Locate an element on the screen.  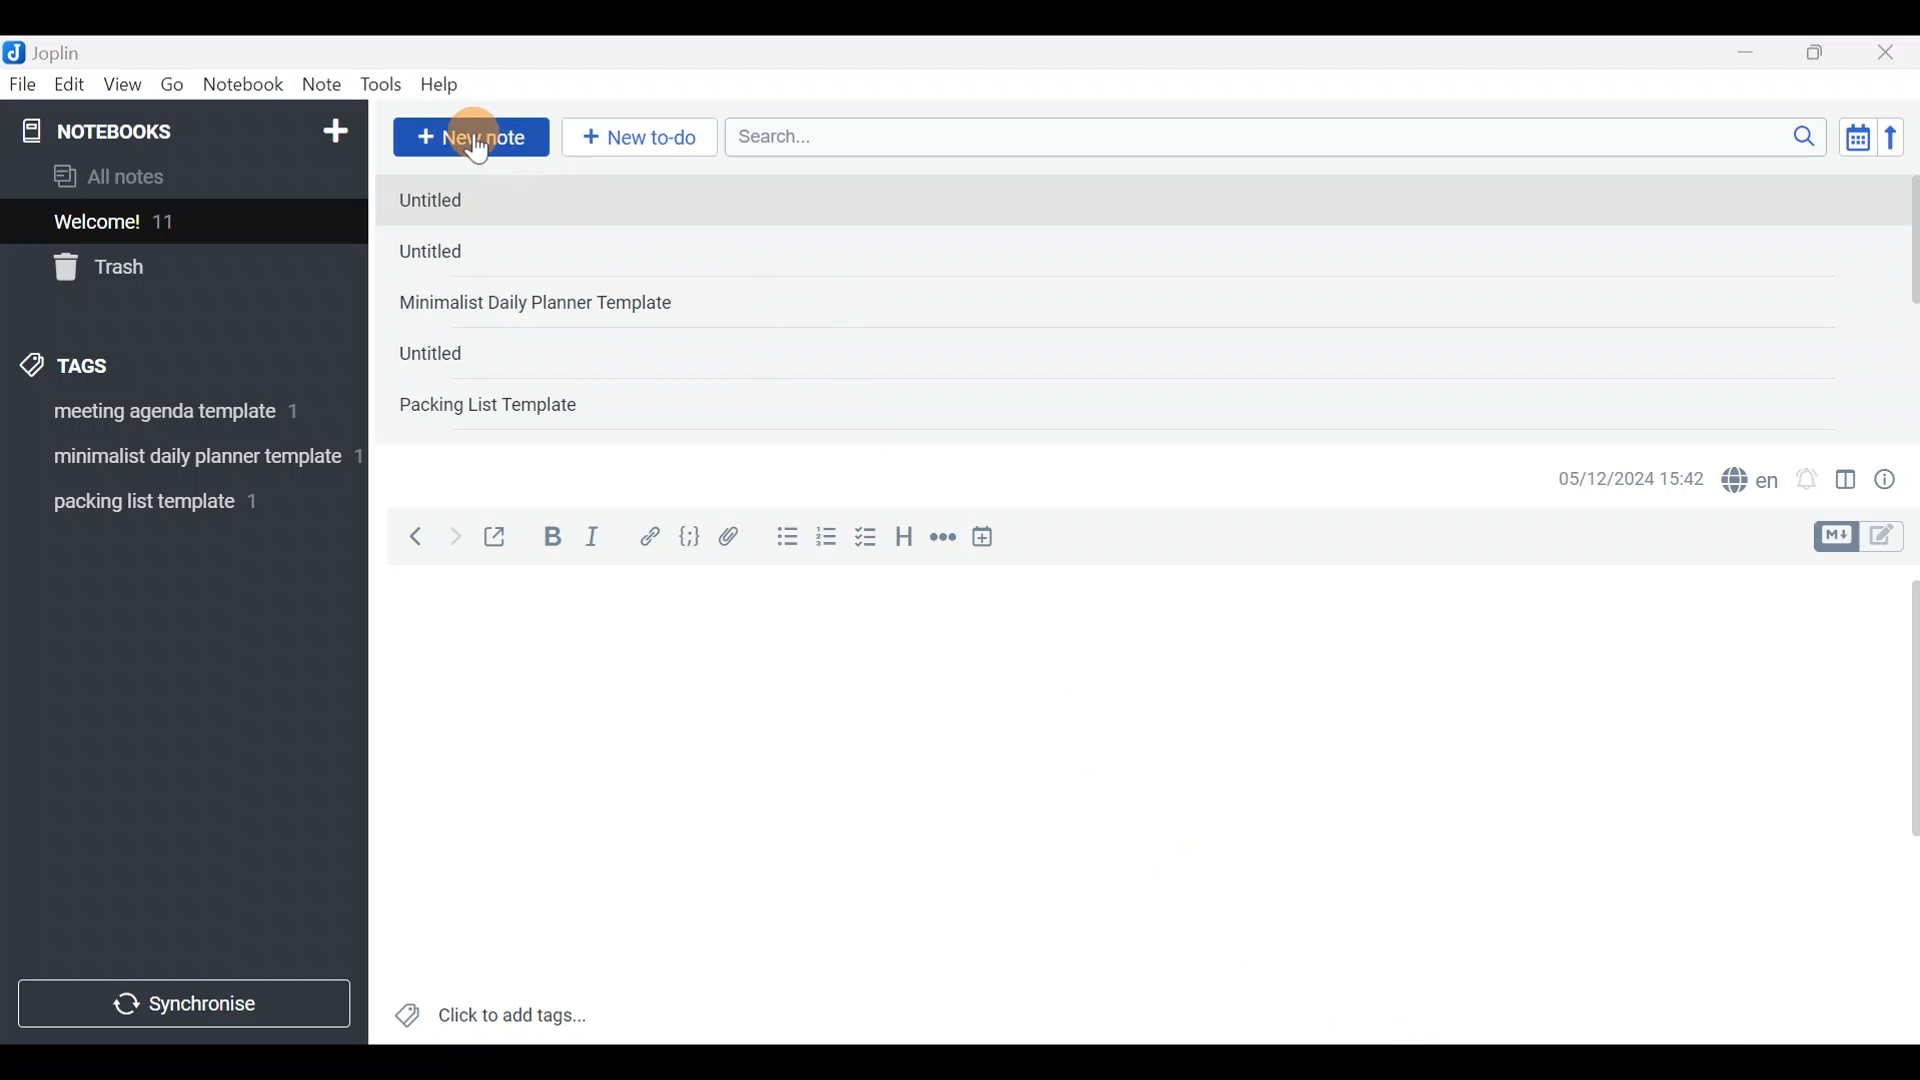
Scroll bar is located at coordinates (1899, 804).